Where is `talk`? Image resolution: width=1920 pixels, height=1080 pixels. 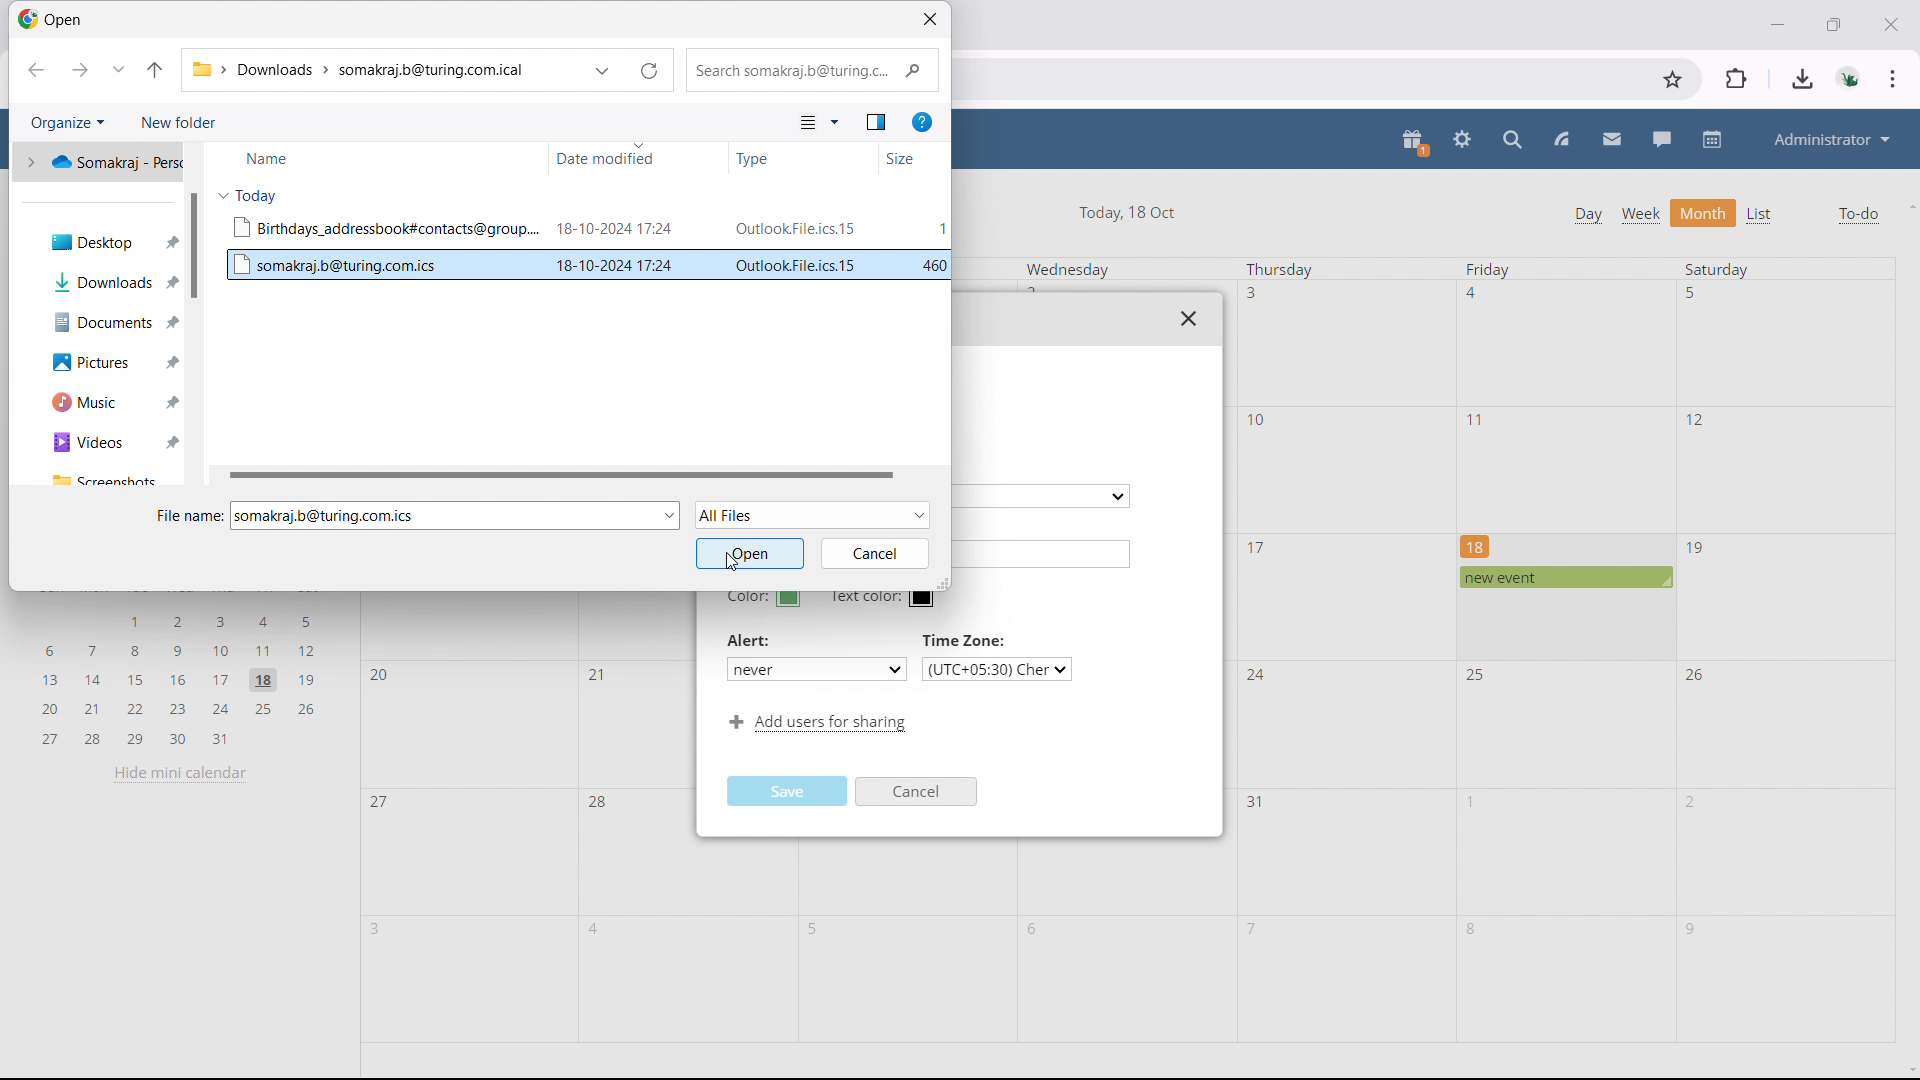
talk is located at coordinates (1662, 139).